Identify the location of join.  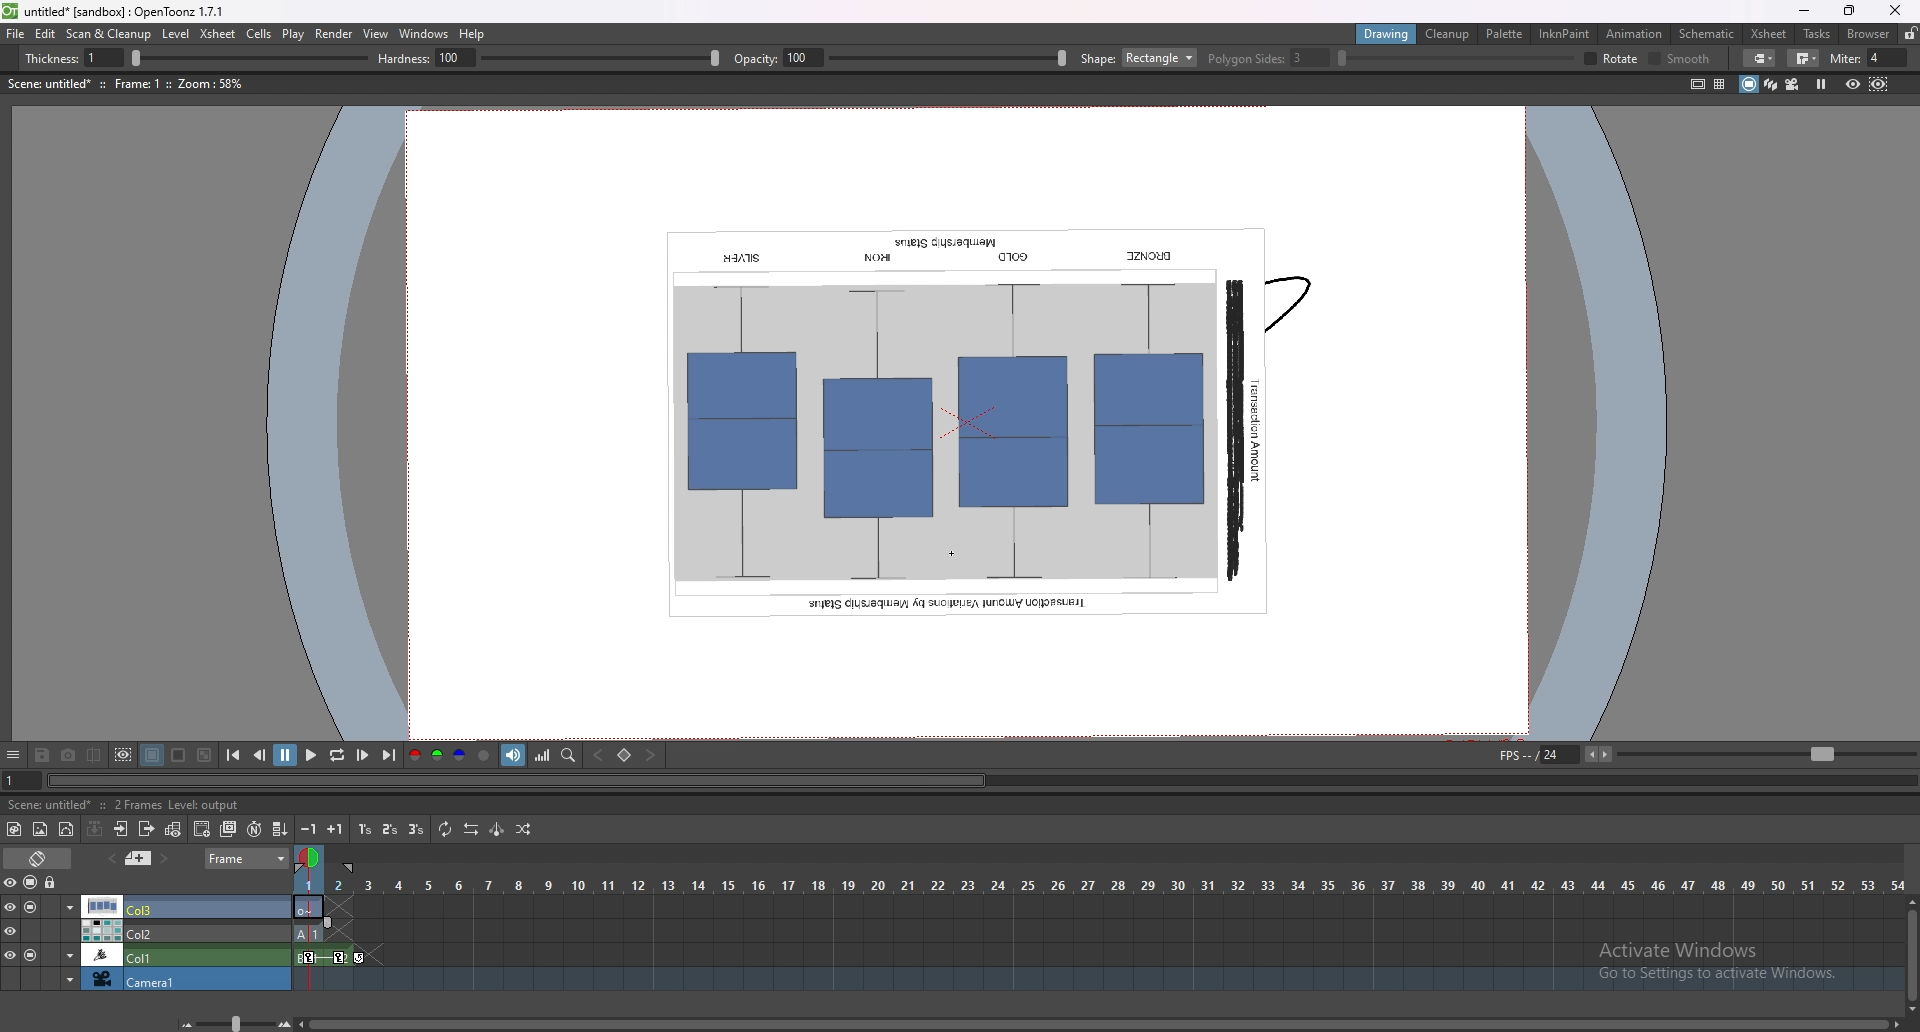
(1671, 58).